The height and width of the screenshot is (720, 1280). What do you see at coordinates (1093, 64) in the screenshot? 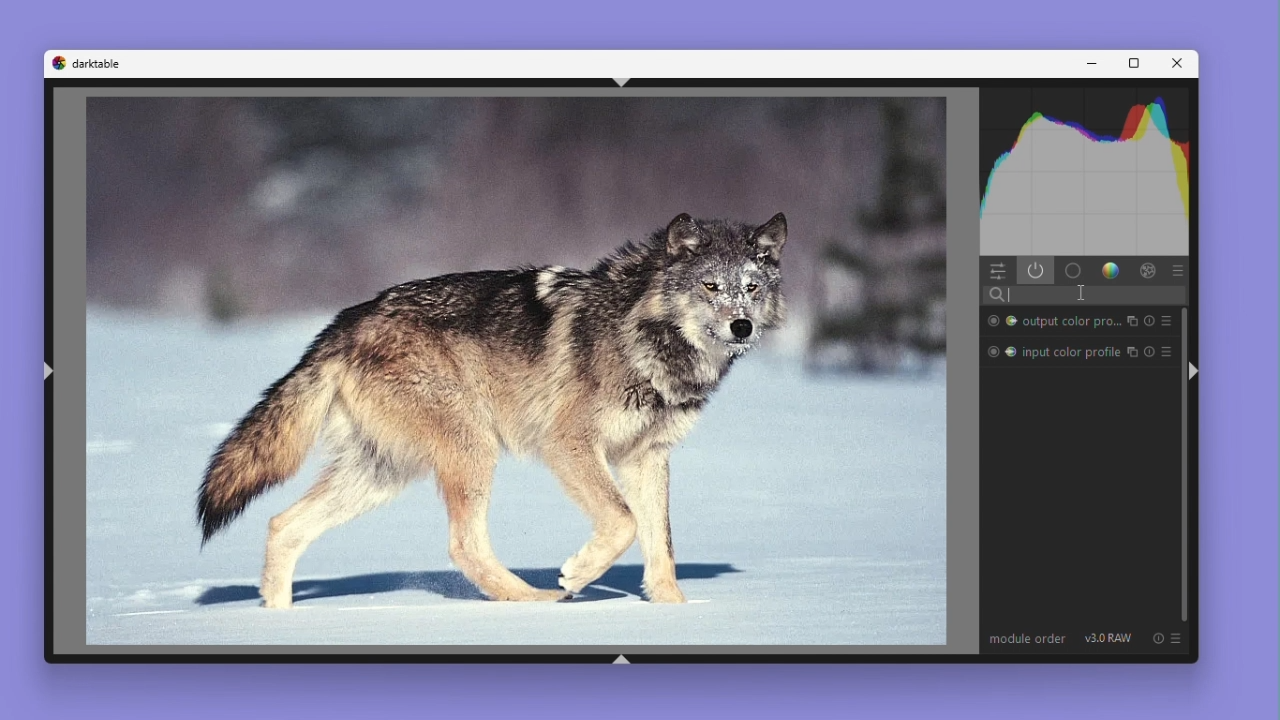
I see `Minimize` at bounding box center [1093, 64].